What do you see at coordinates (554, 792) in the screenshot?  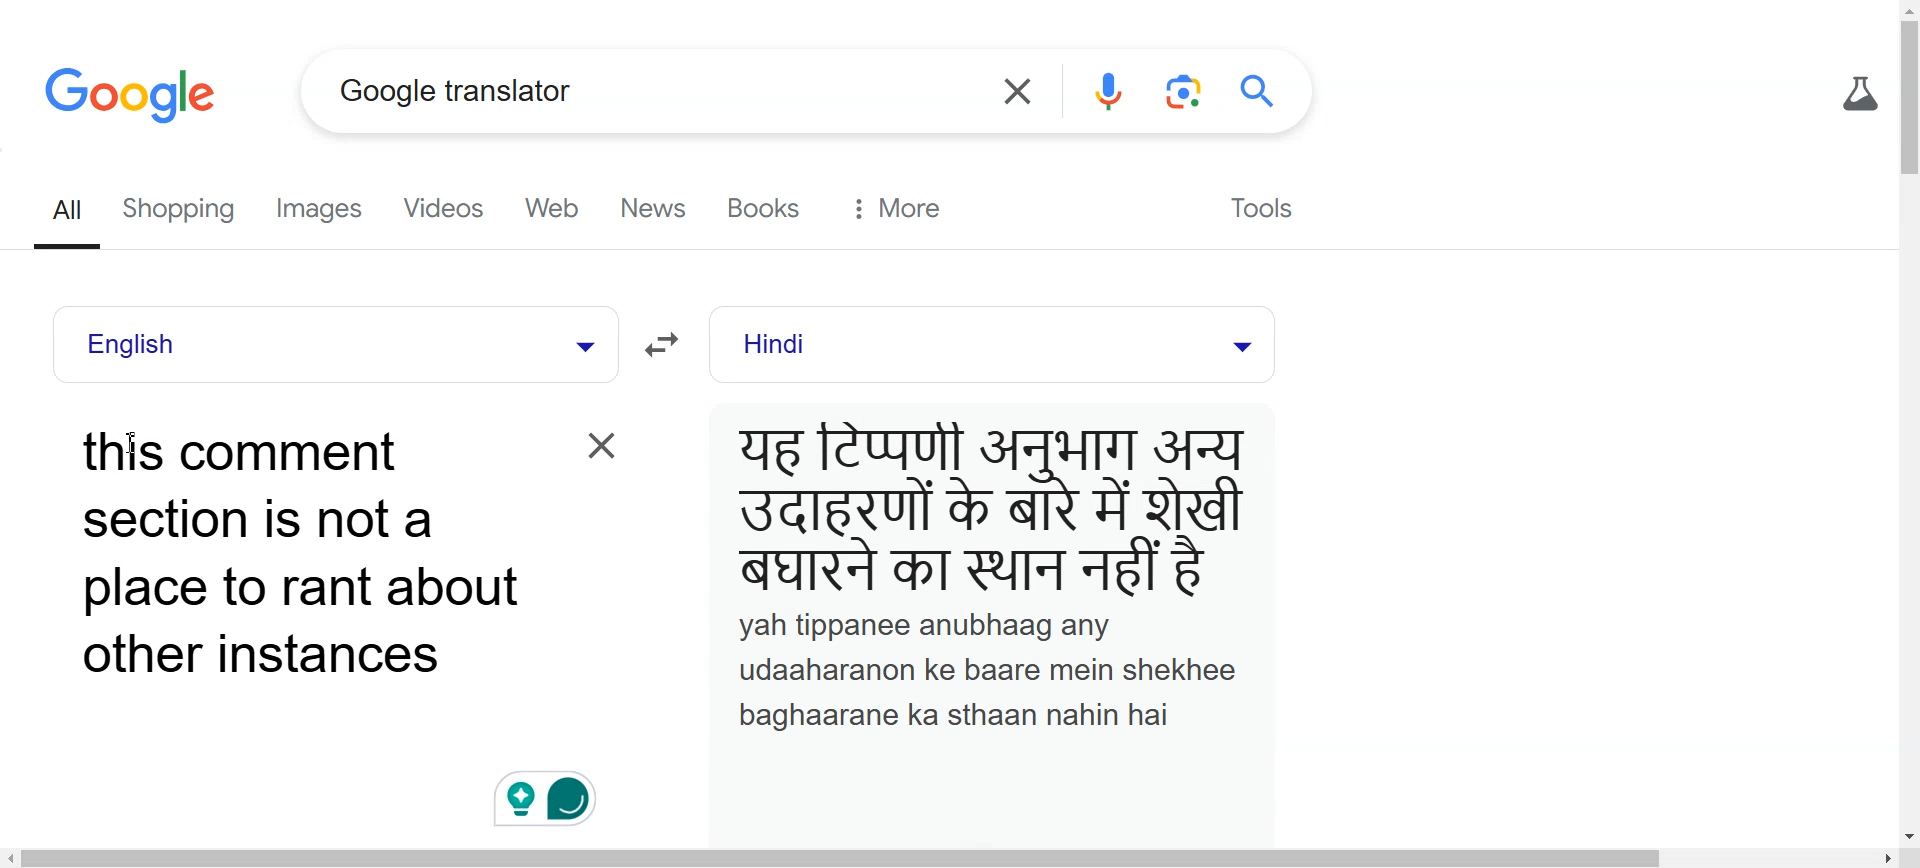 I see `grammarly` at bounding box center [554, 792].